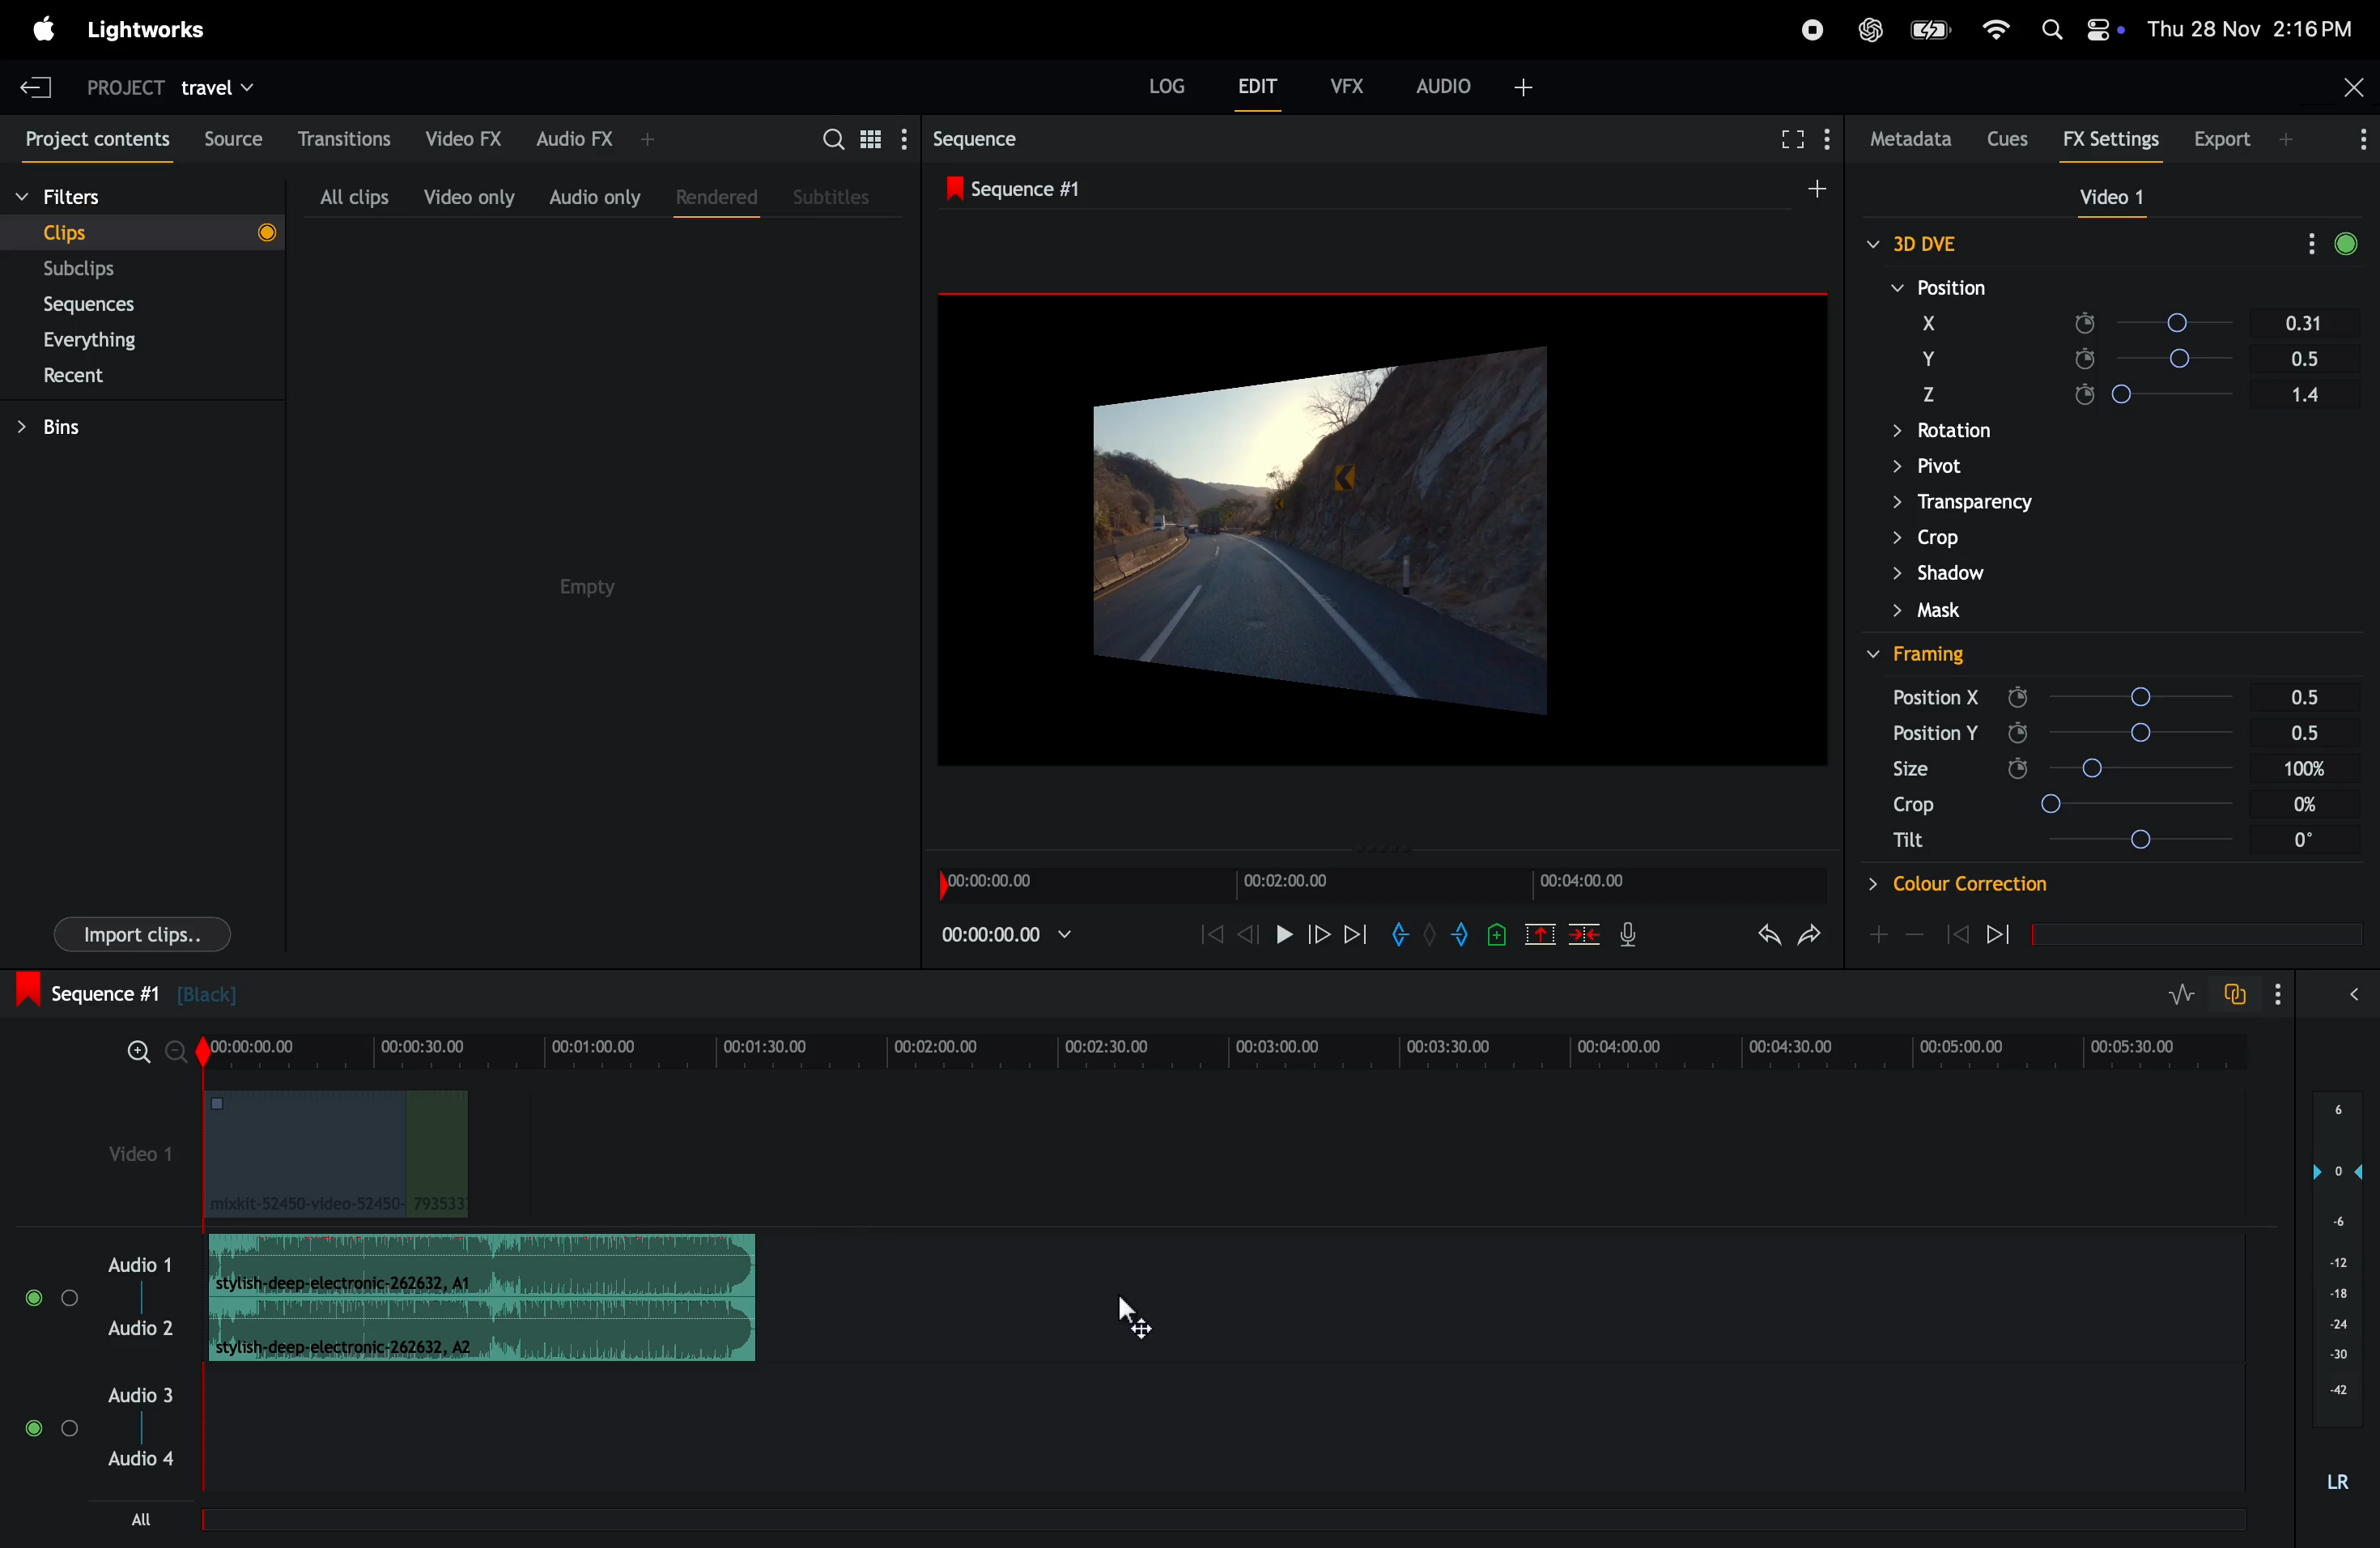  I want to click on source, so click(228, 139).